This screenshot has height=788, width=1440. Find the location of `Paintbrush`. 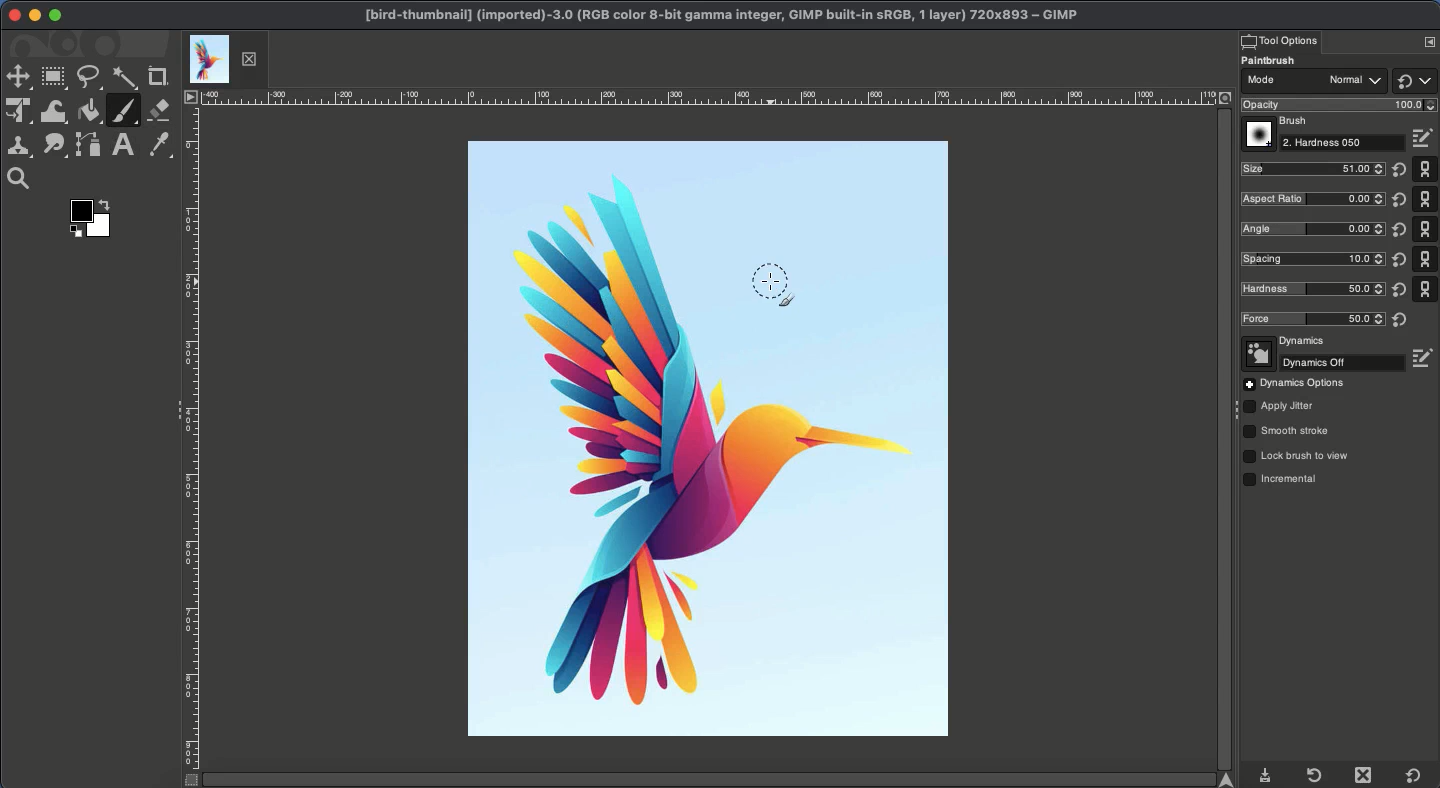

Paintbrush is located at coordinates (123, 111).